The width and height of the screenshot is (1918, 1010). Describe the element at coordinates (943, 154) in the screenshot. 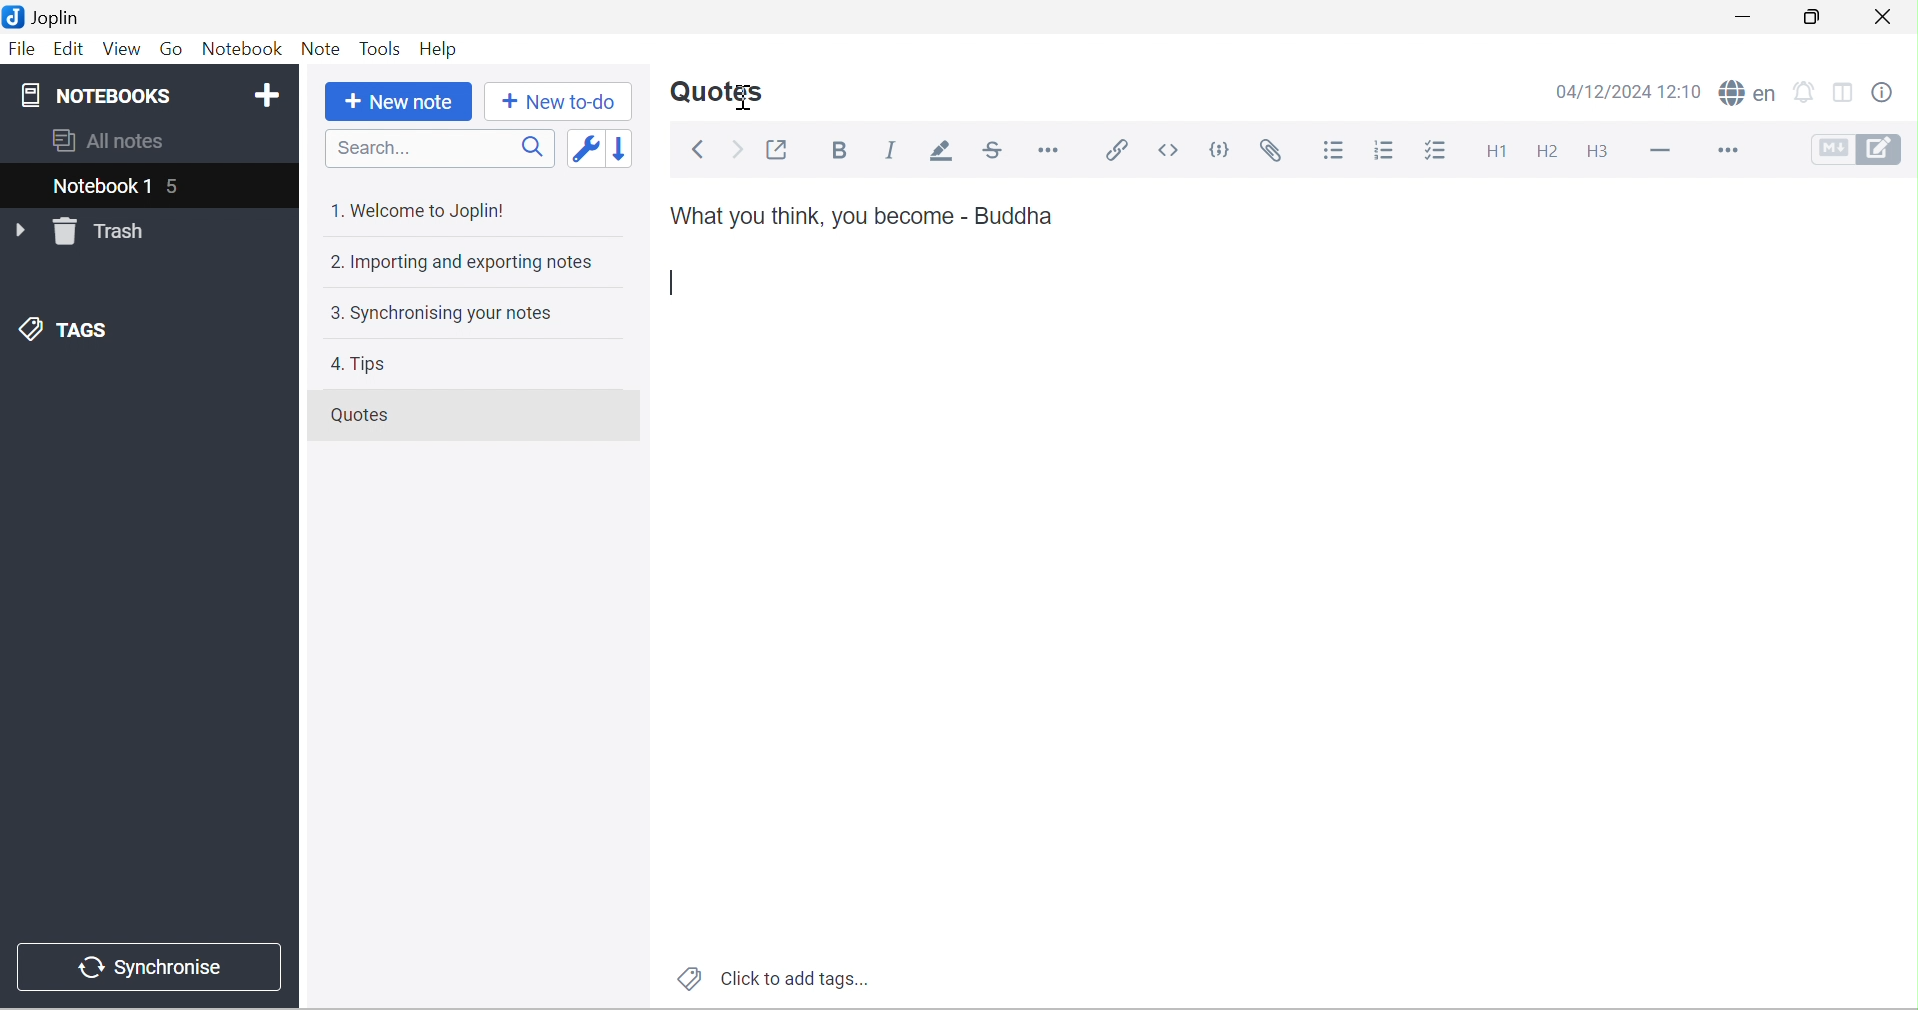

I see `Highlight` at that location.